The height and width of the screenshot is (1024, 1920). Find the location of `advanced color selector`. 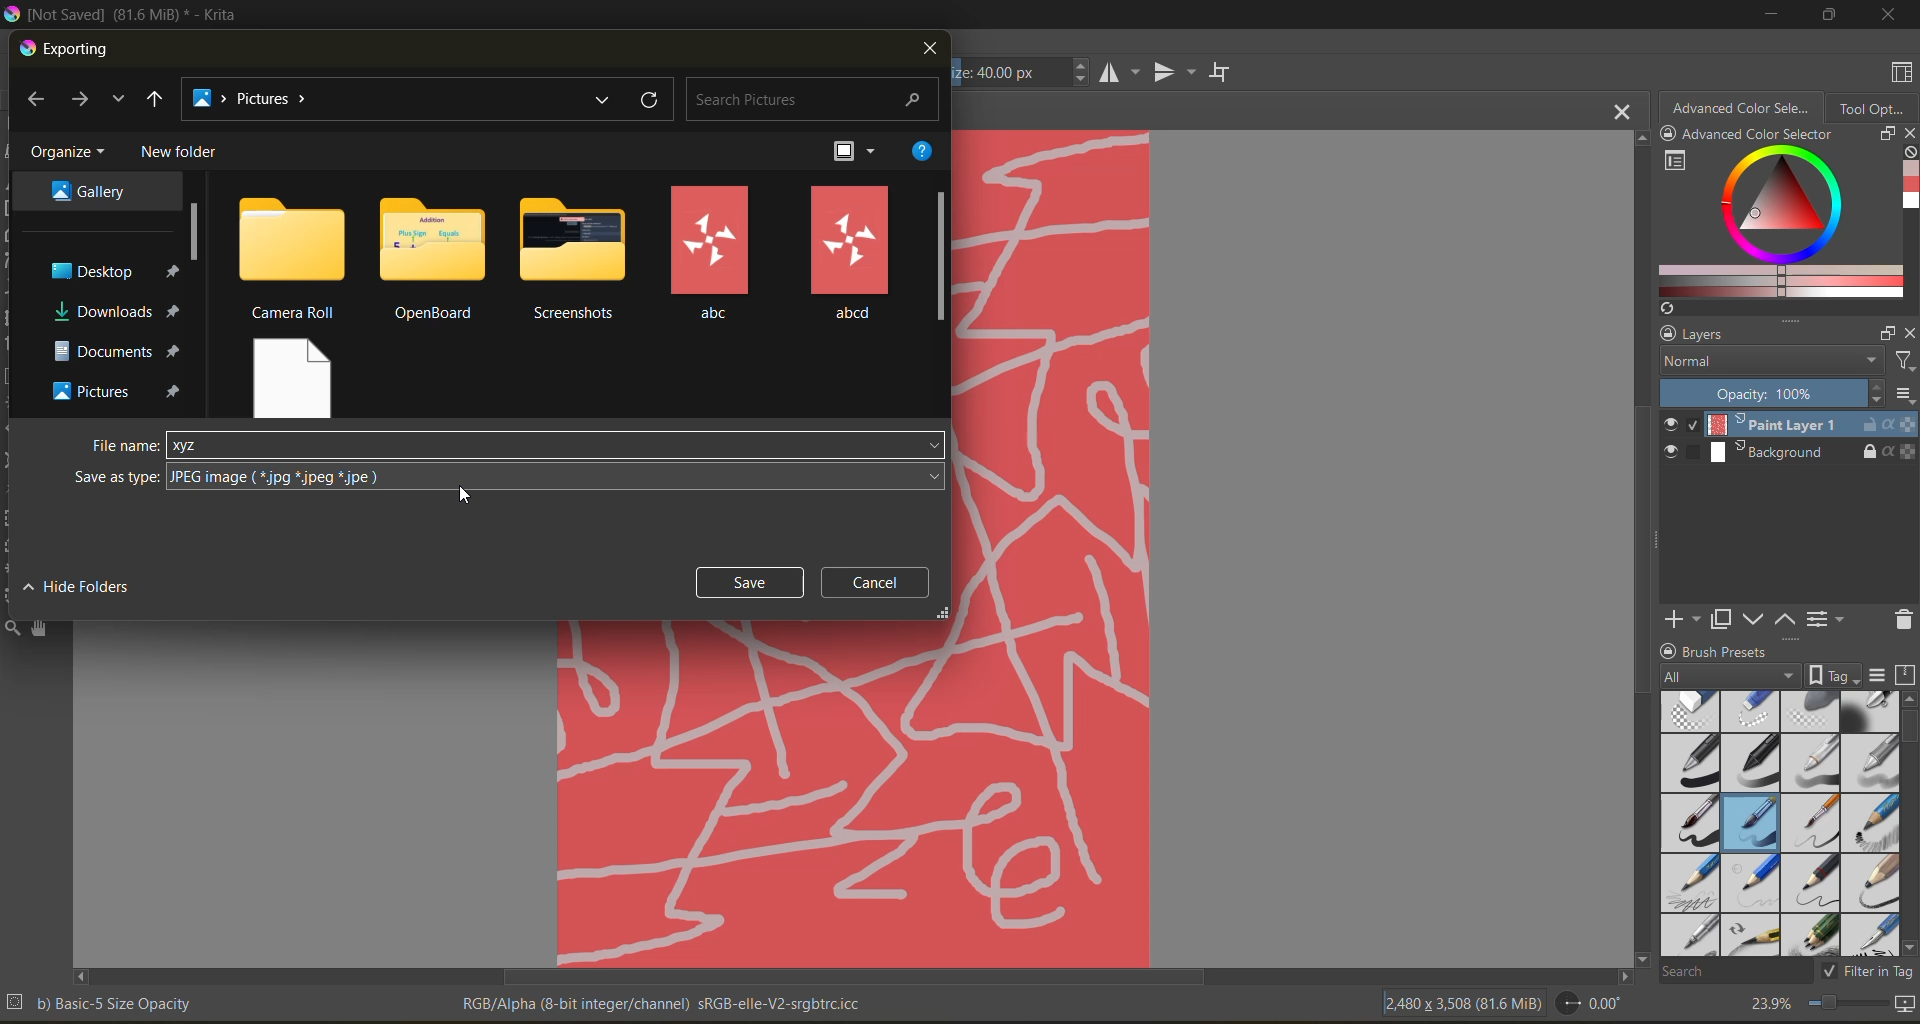

advanced color selector is located at coordinates (1774, 223).